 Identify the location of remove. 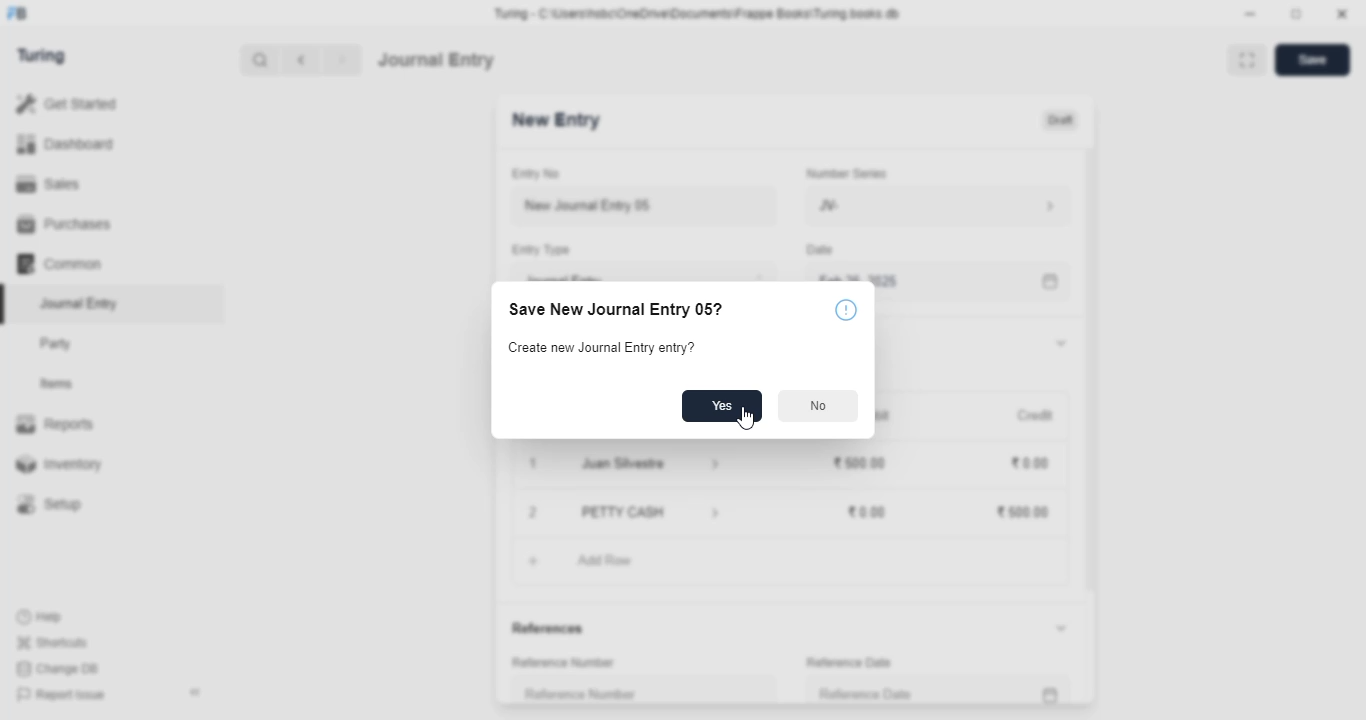
(534, 514).